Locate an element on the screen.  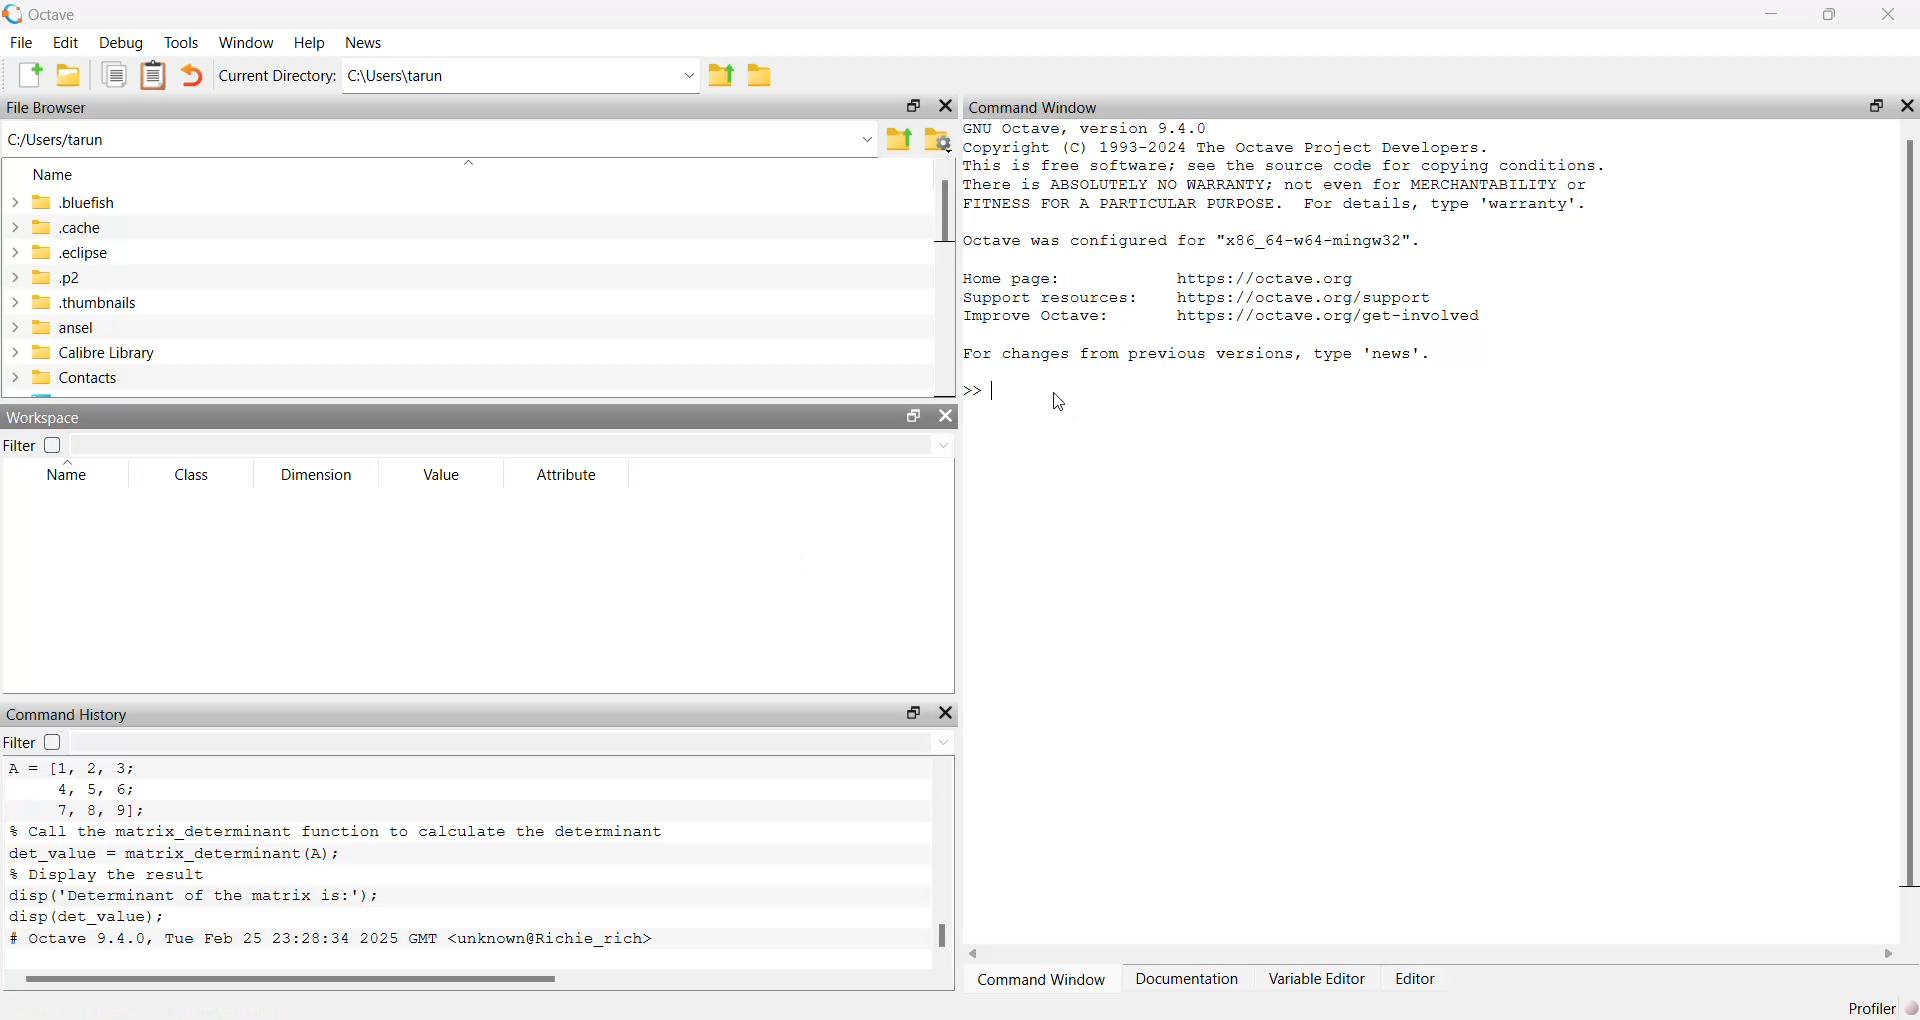
class is located at coordinates (197, 477).